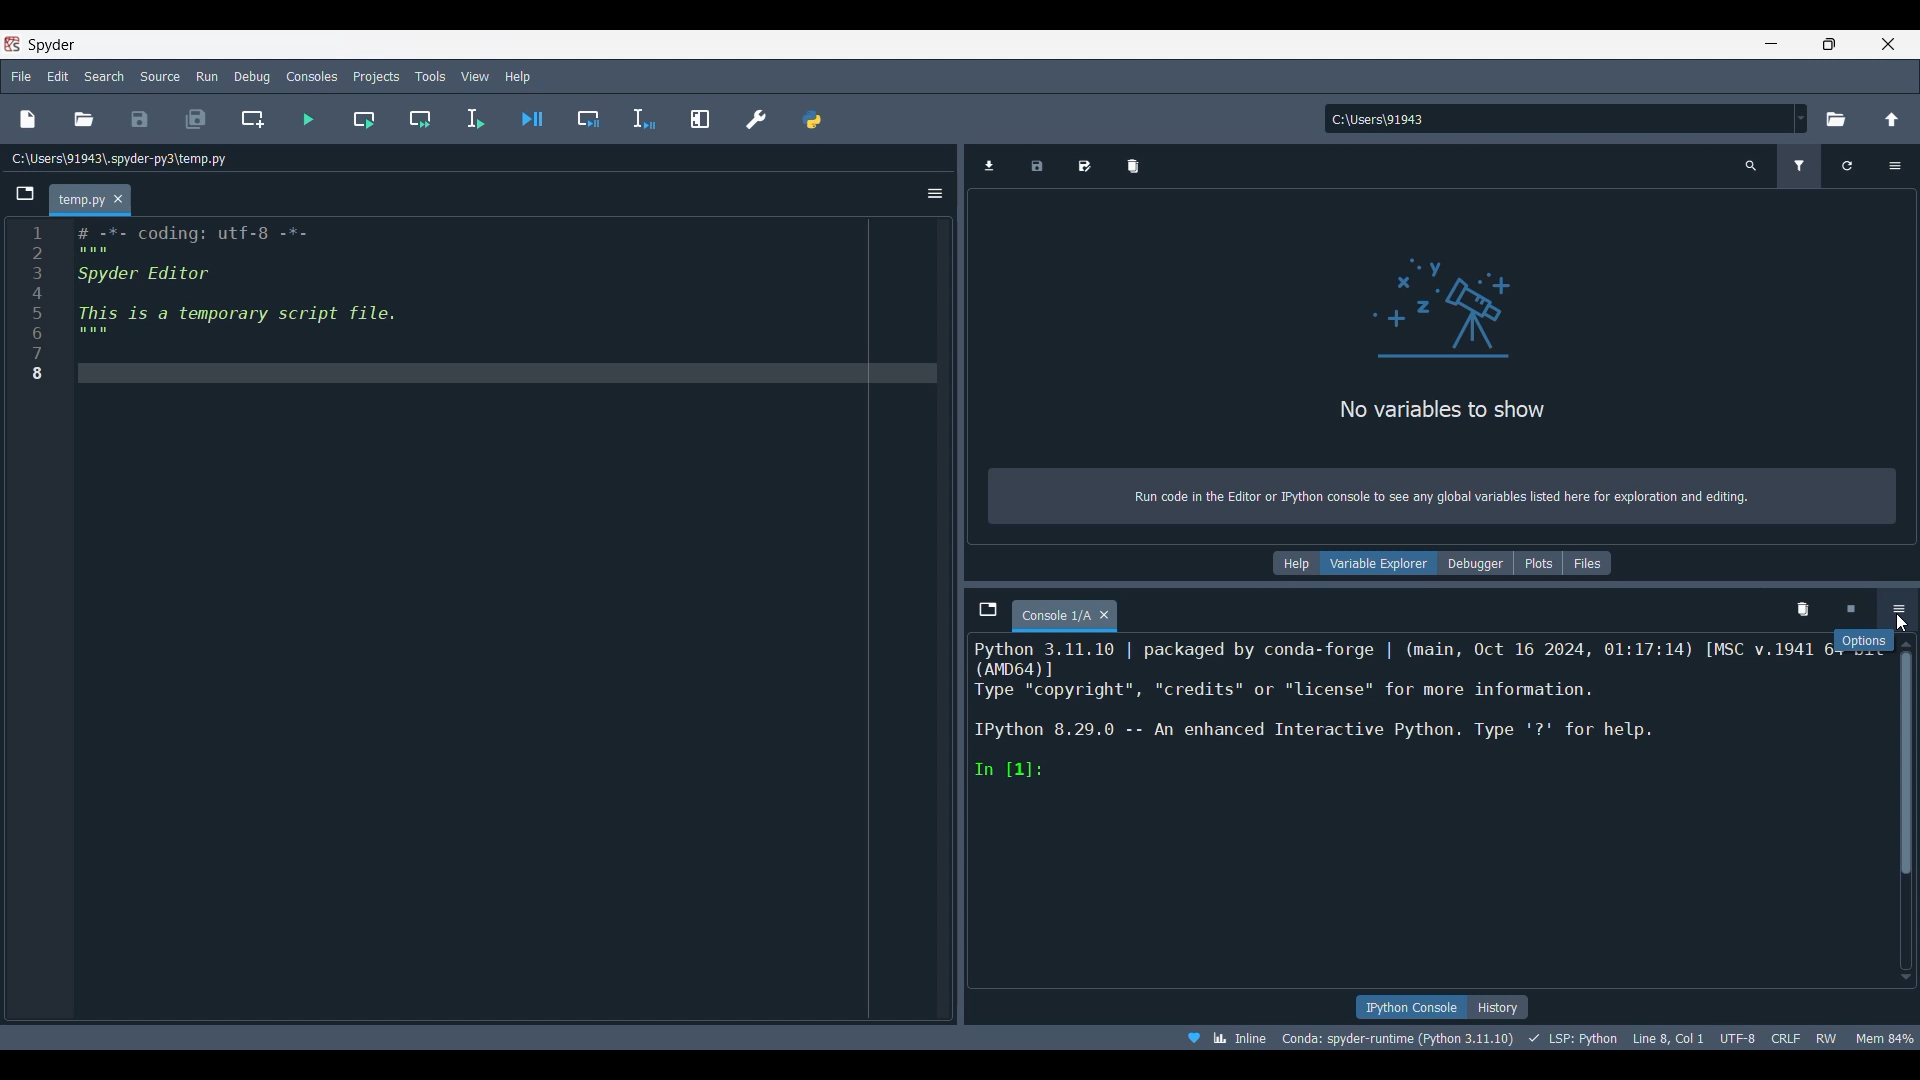 This screenshot has height=1080, width=1920. I want to click on Browse tabs, so click(988, 609).